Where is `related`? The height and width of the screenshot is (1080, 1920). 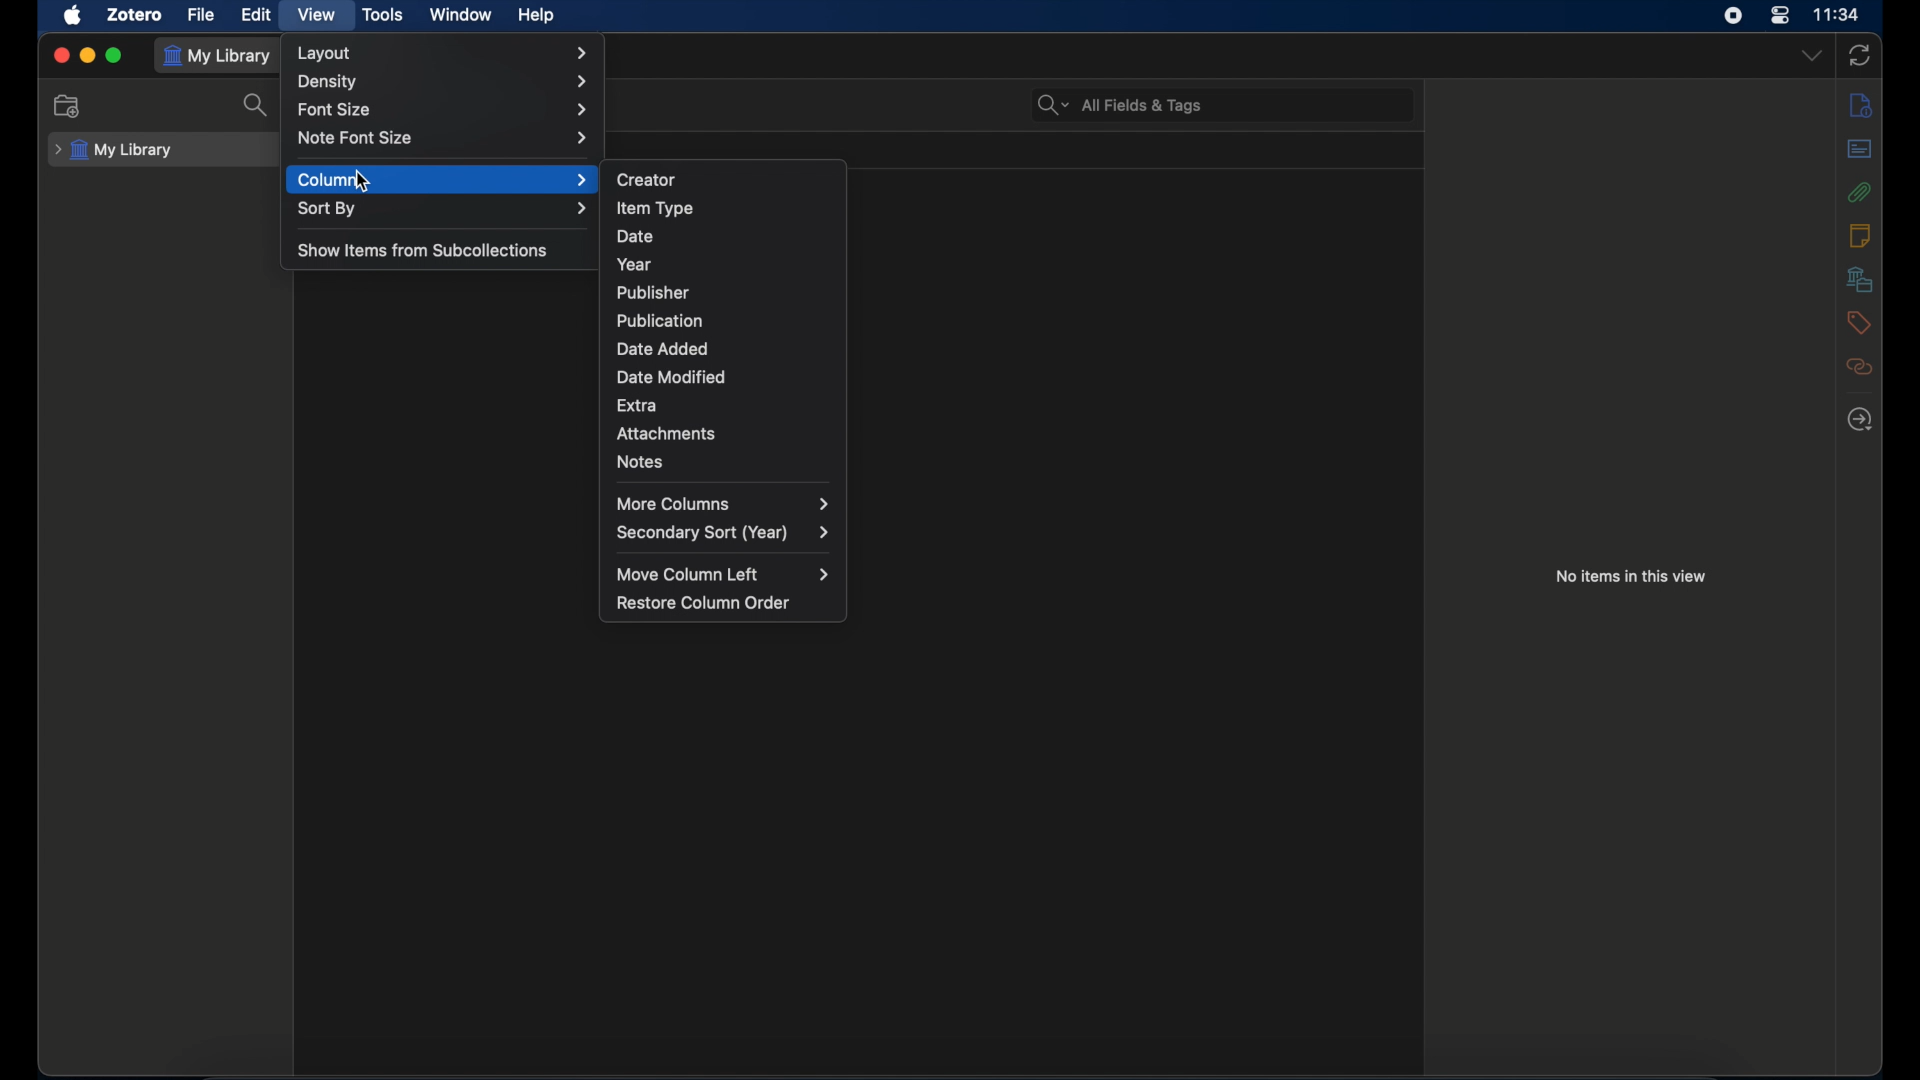
related is located at coordinates (1860, 367).